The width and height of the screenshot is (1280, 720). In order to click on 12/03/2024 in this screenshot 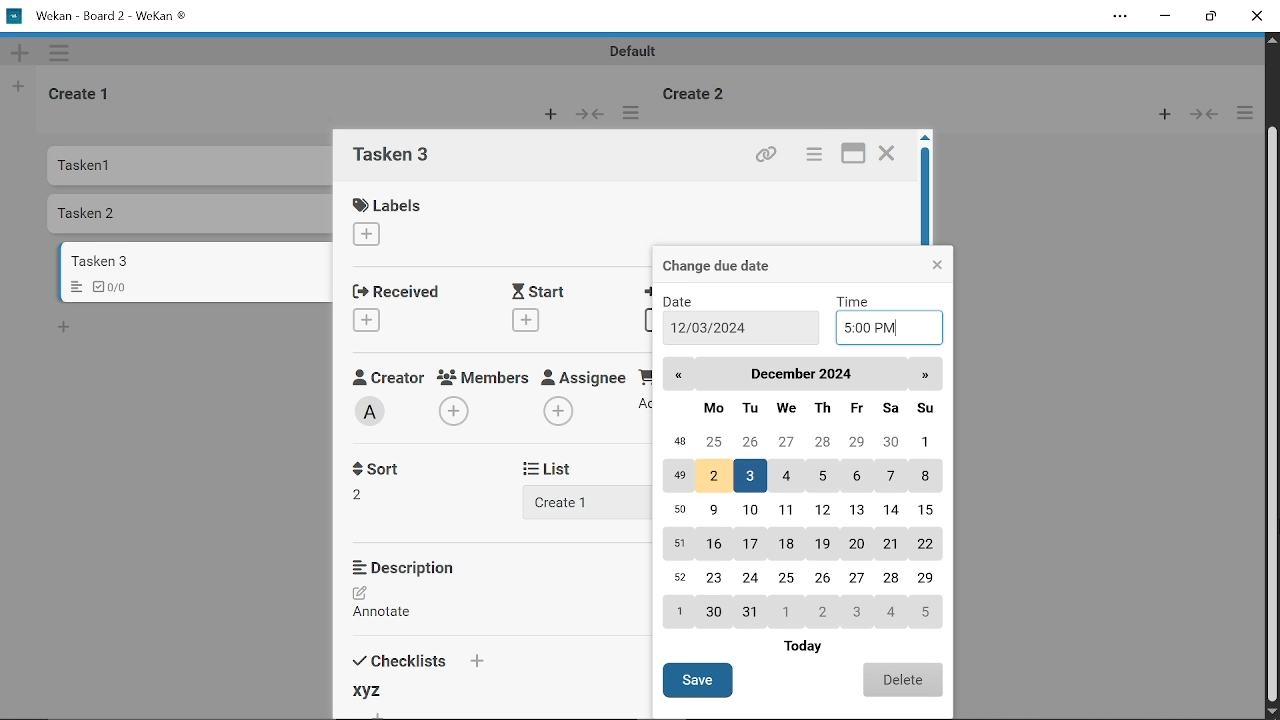, I will do `click(713, 328)`.